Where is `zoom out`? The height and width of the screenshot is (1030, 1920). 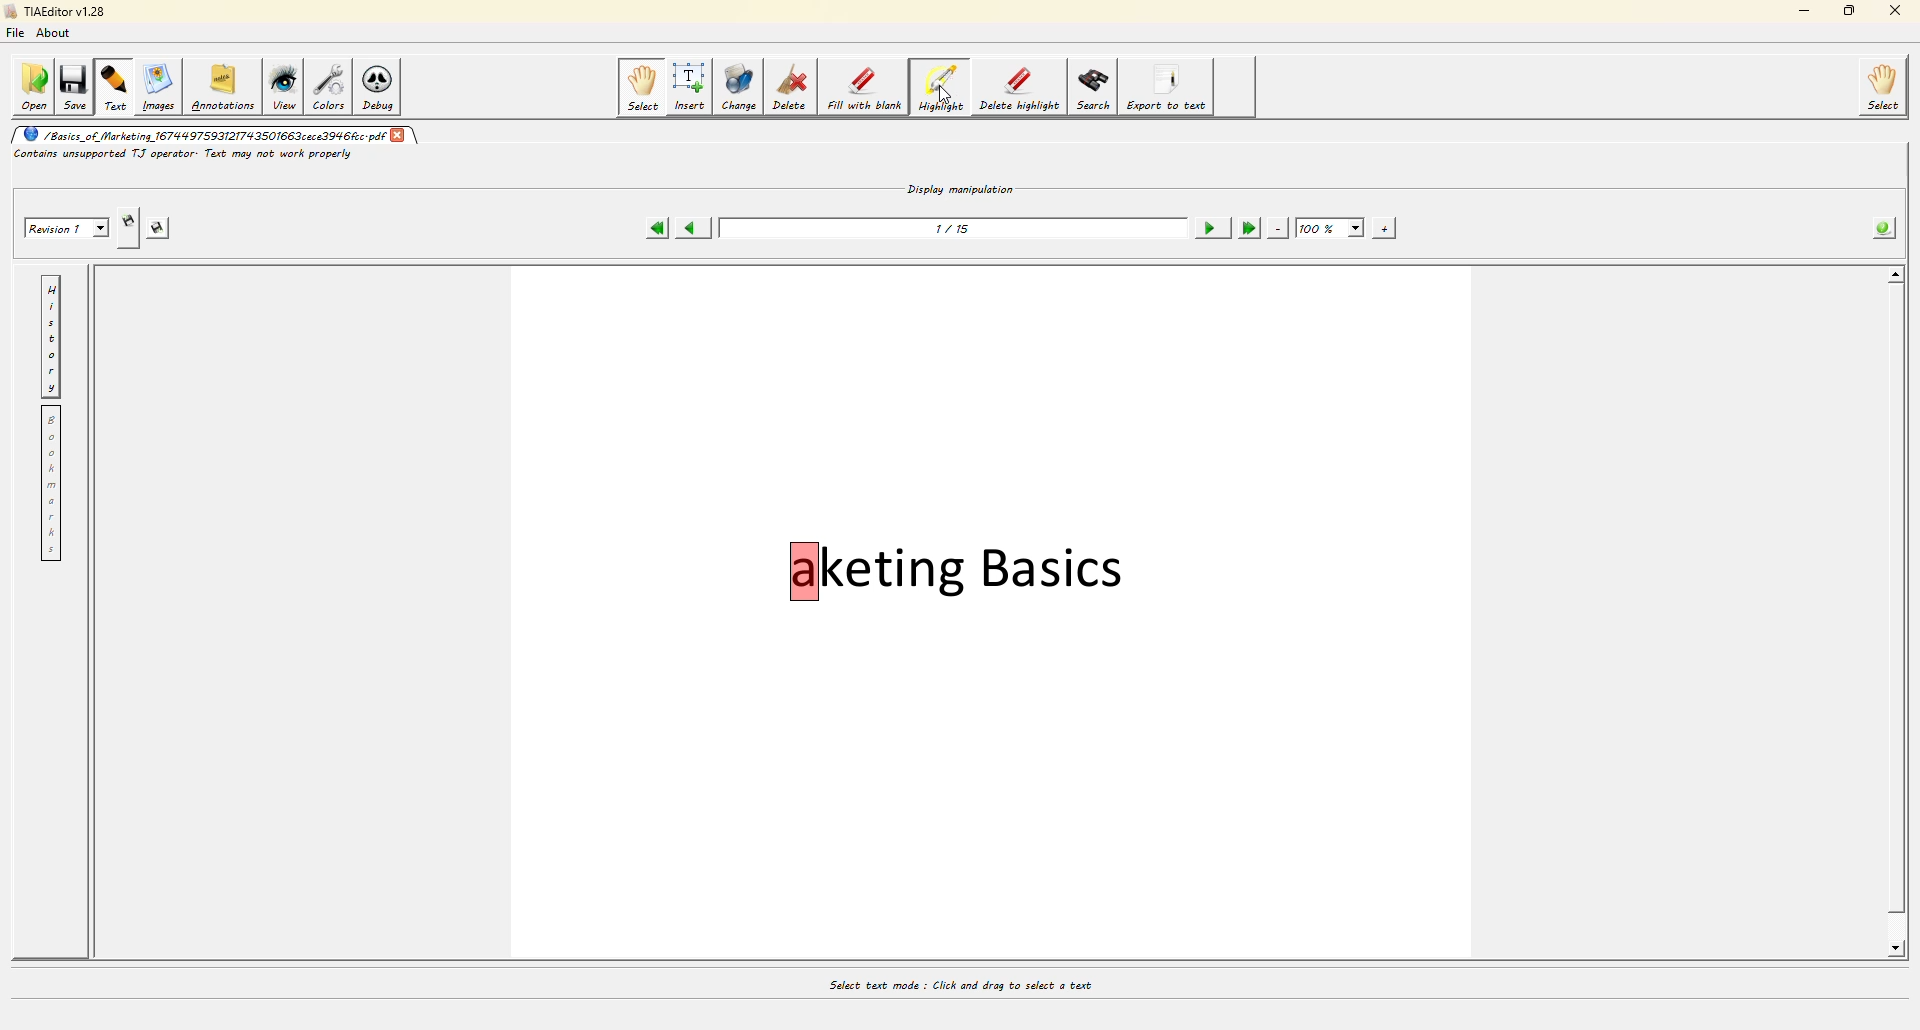 zoom out is located at coordinates (1274, 228).